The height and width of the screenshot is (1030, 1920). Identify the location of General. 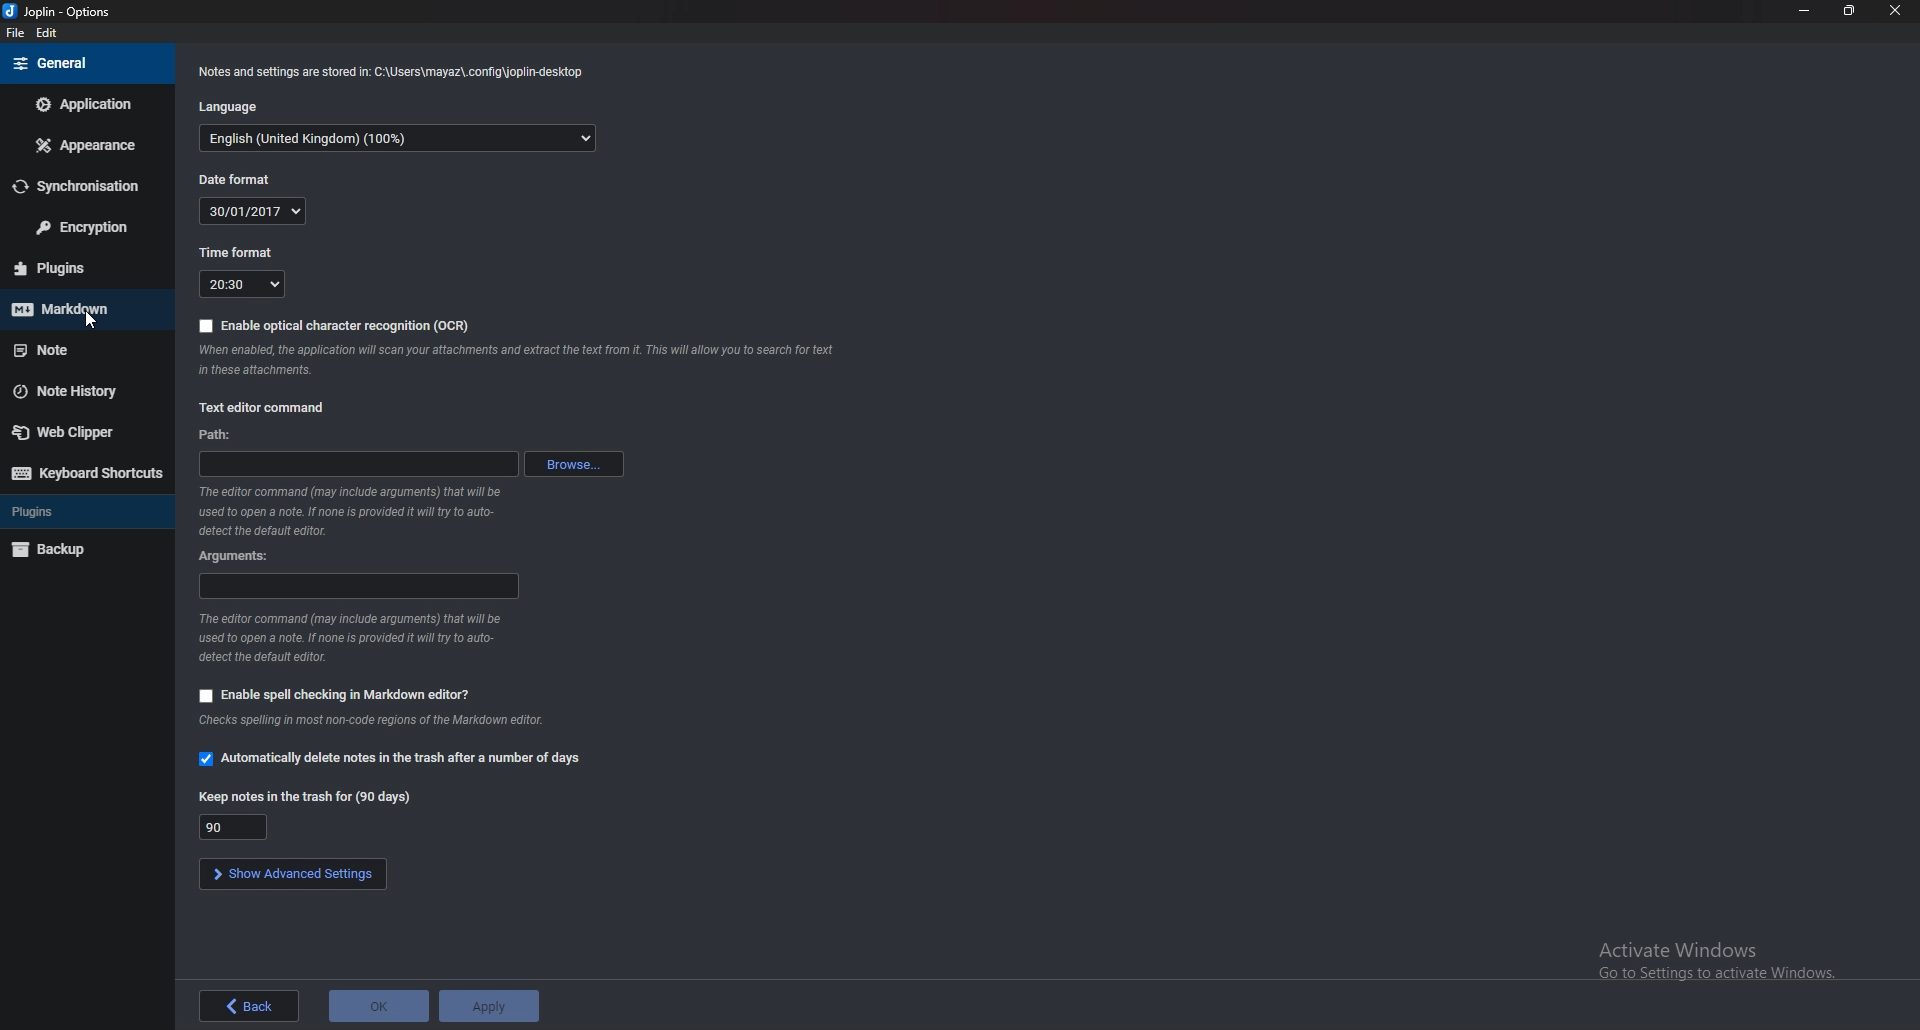
(79, 63).